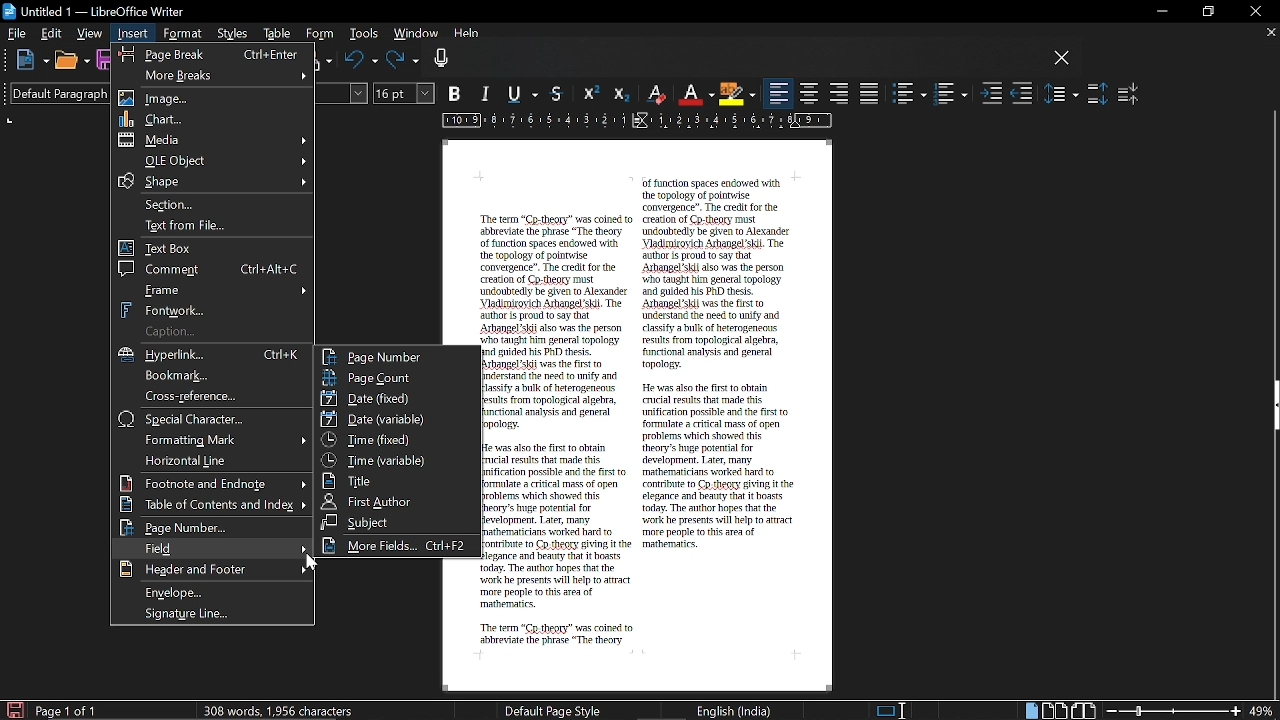  Describe the element at coordinates (53, 93) in the screenshot. I see `Paragraph style` at that location.